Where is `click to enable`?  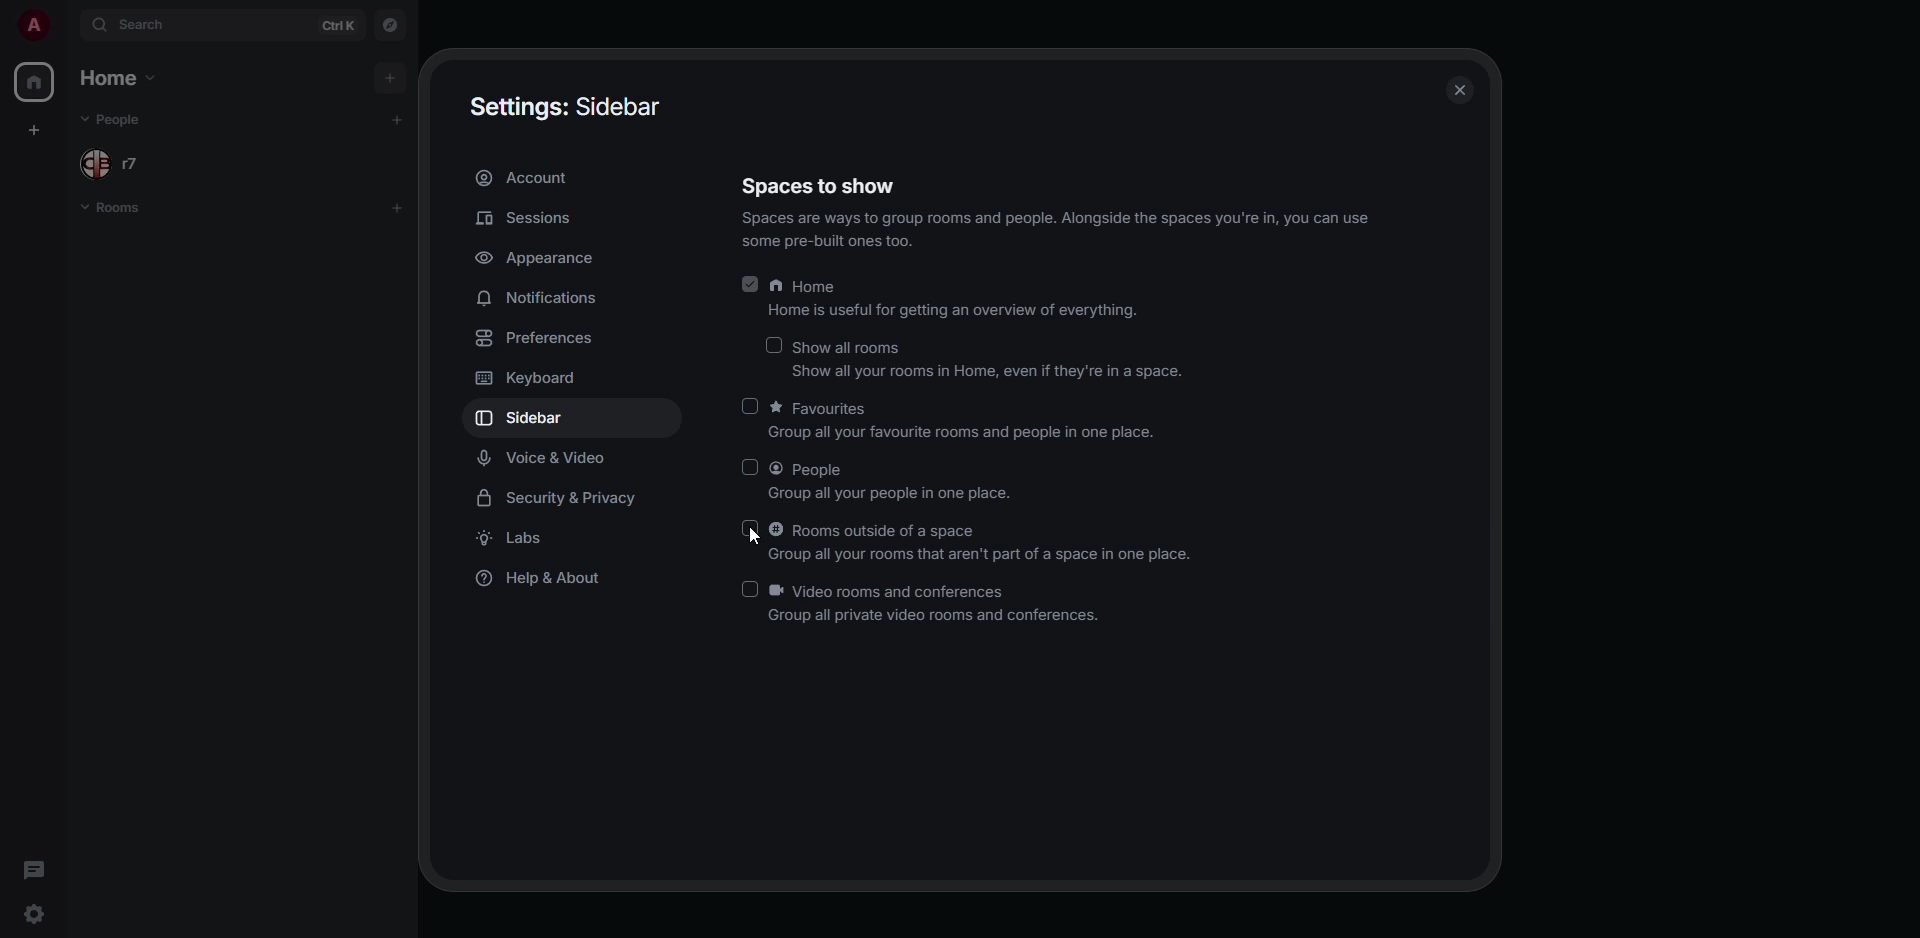 click to enable is located at coordinates (748, 469).